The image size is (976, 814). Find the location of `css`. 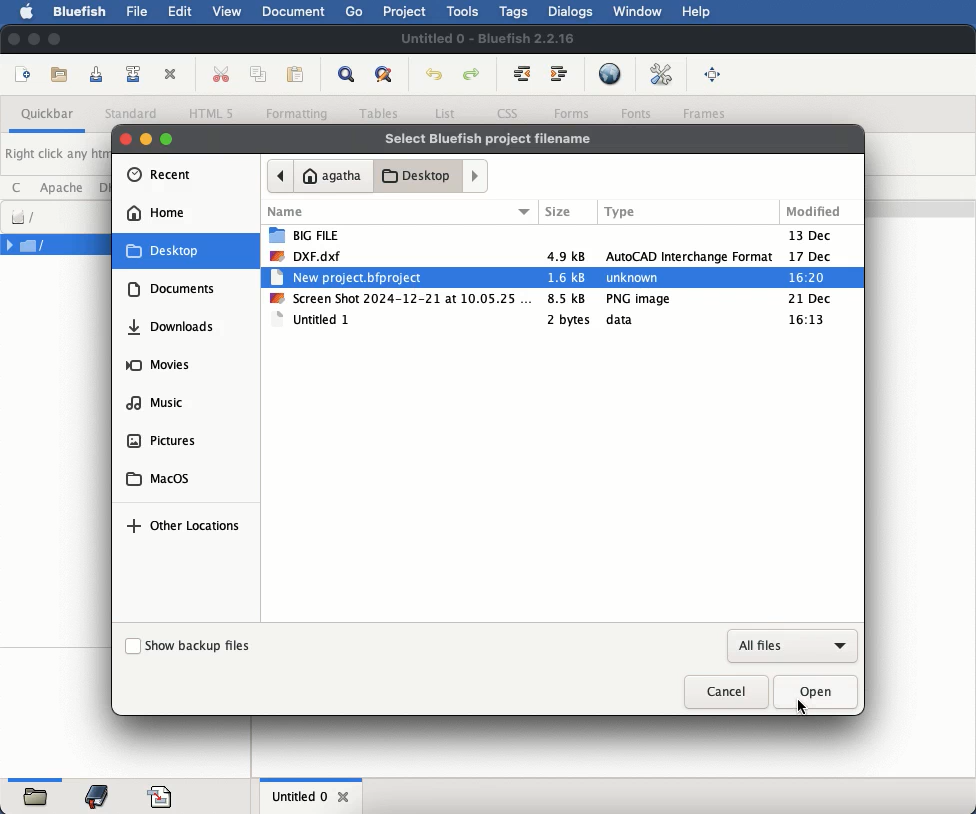

css is located at coordinates (507, 114).